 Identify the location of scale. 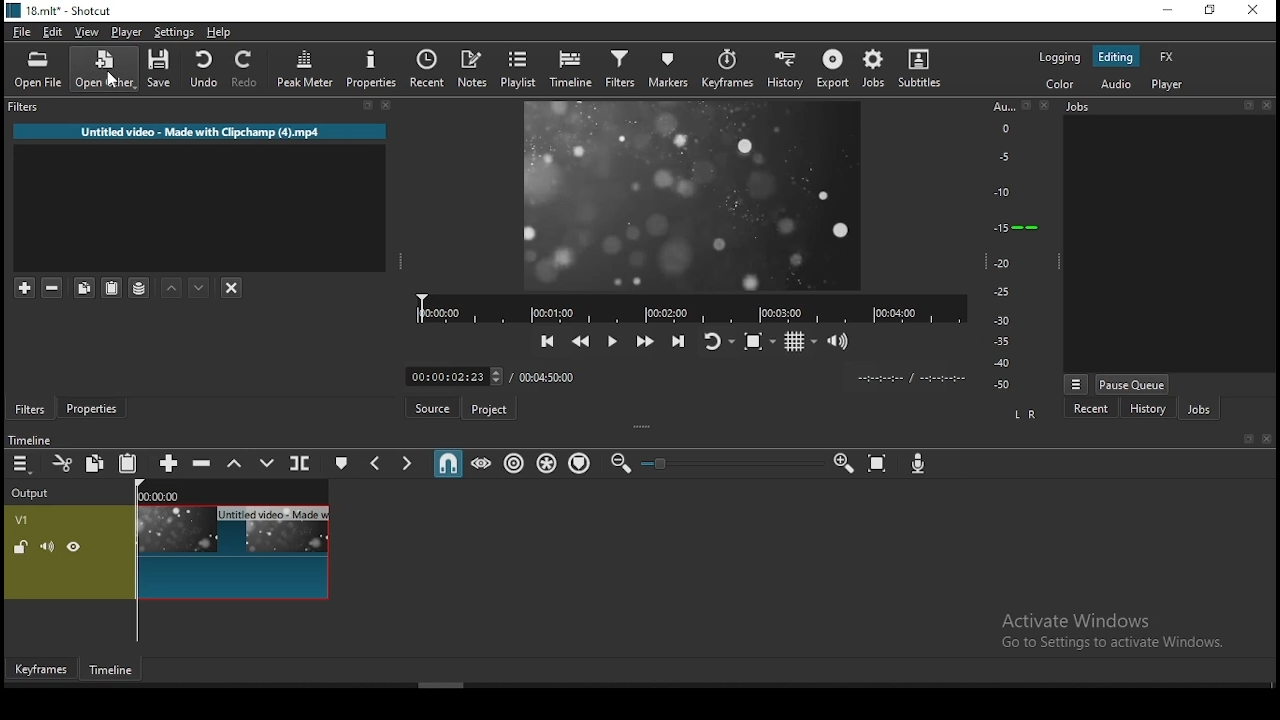
(1010, 243).